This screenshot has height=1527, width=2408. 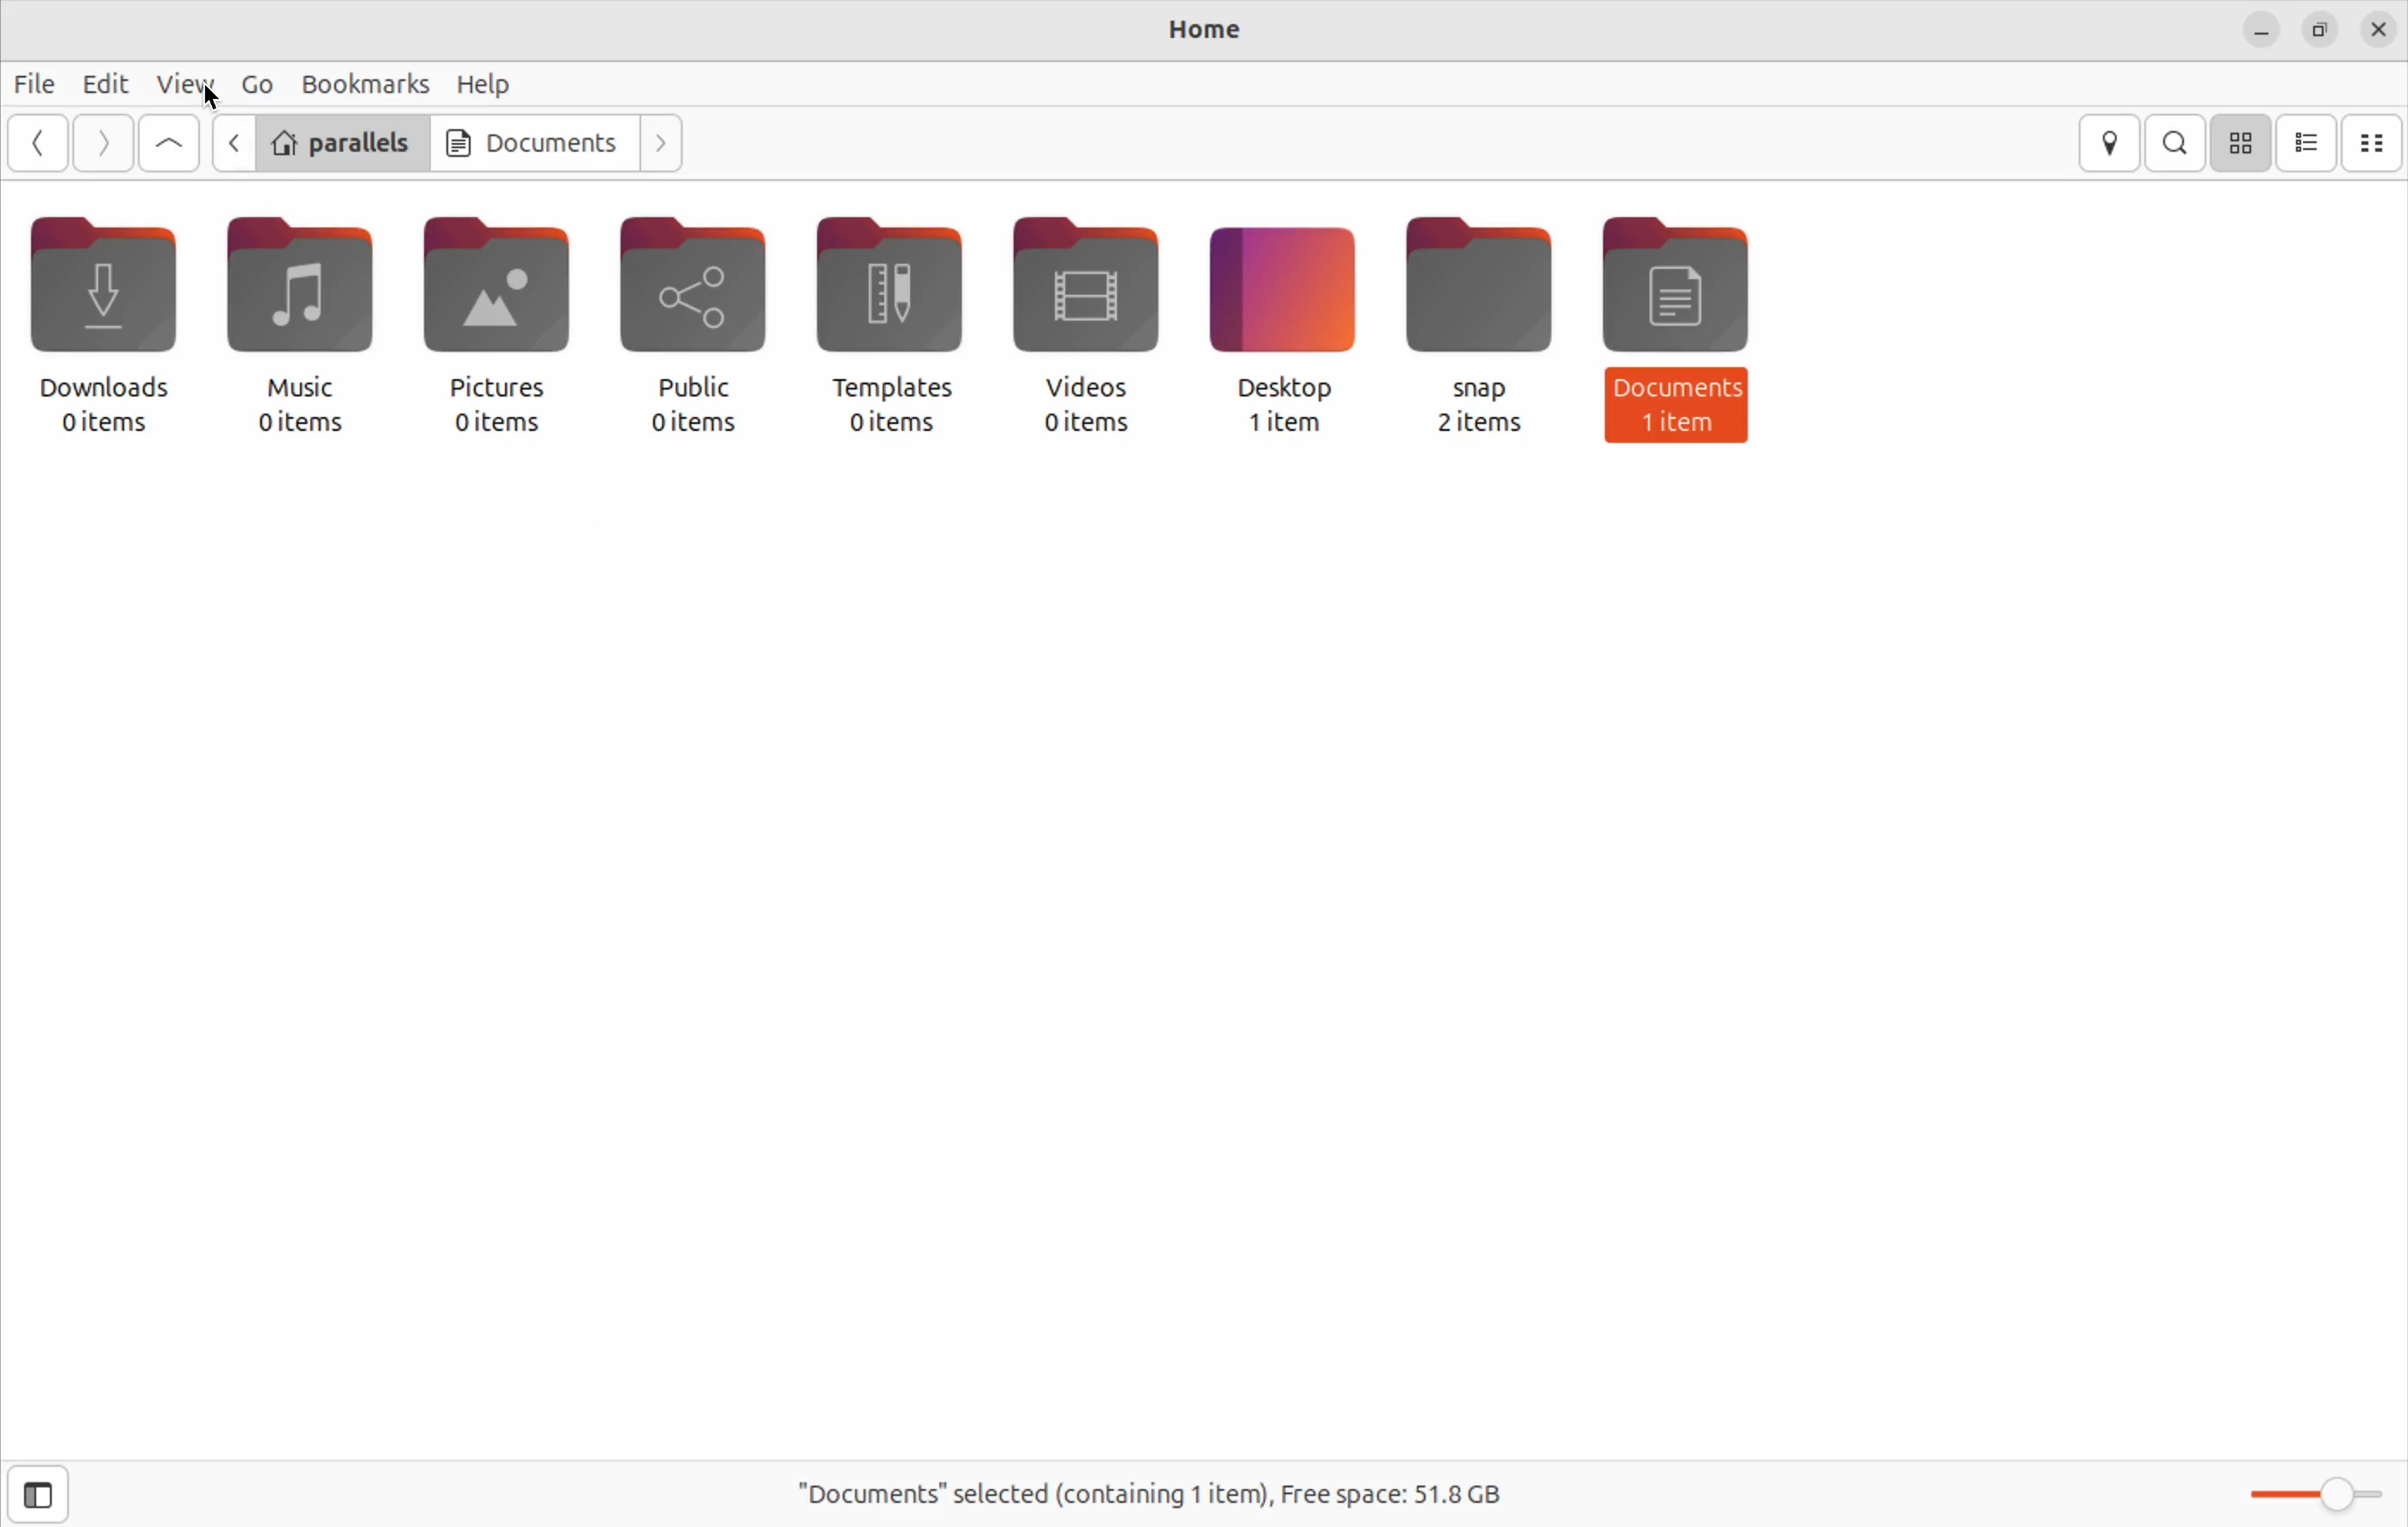 I want to click on Templates, so click(x=893, y=304).